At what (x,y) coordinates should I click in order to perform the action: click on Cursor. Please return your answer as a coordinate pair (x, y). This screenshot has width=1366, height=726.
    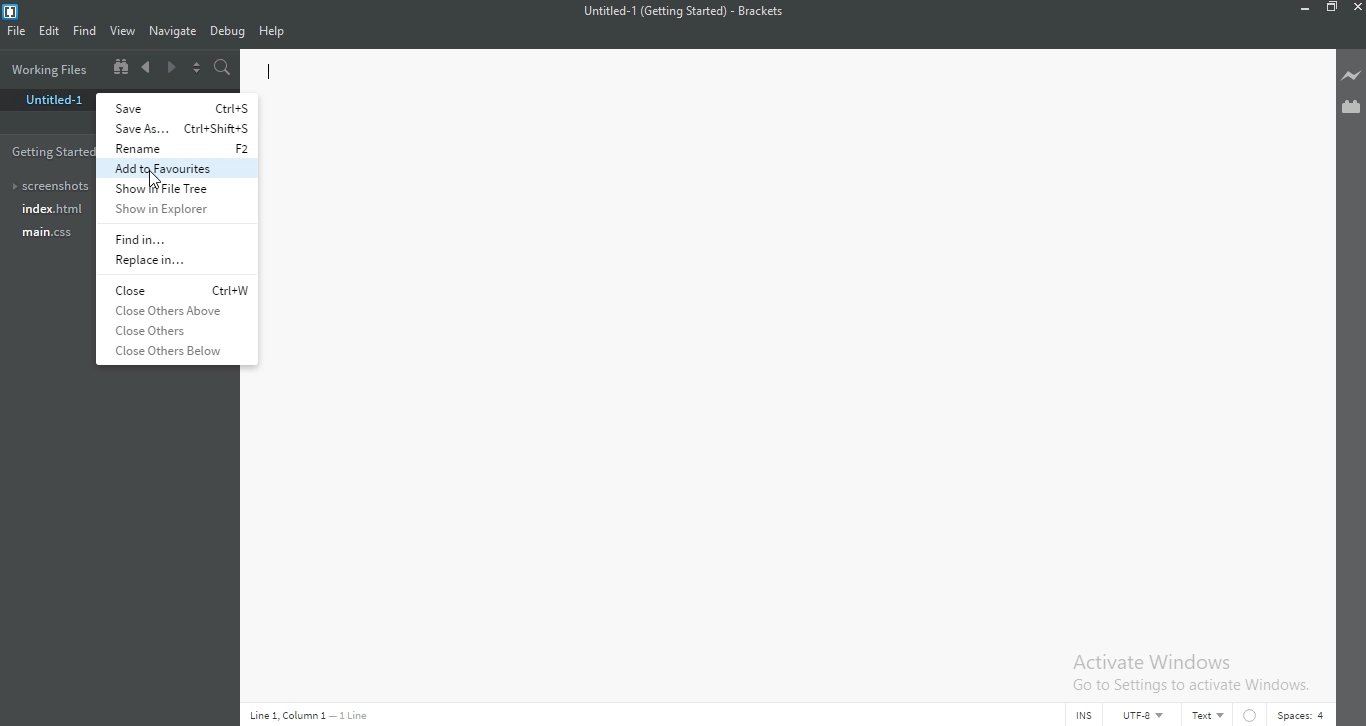
    Looking at the image, I should click on (157, 182).